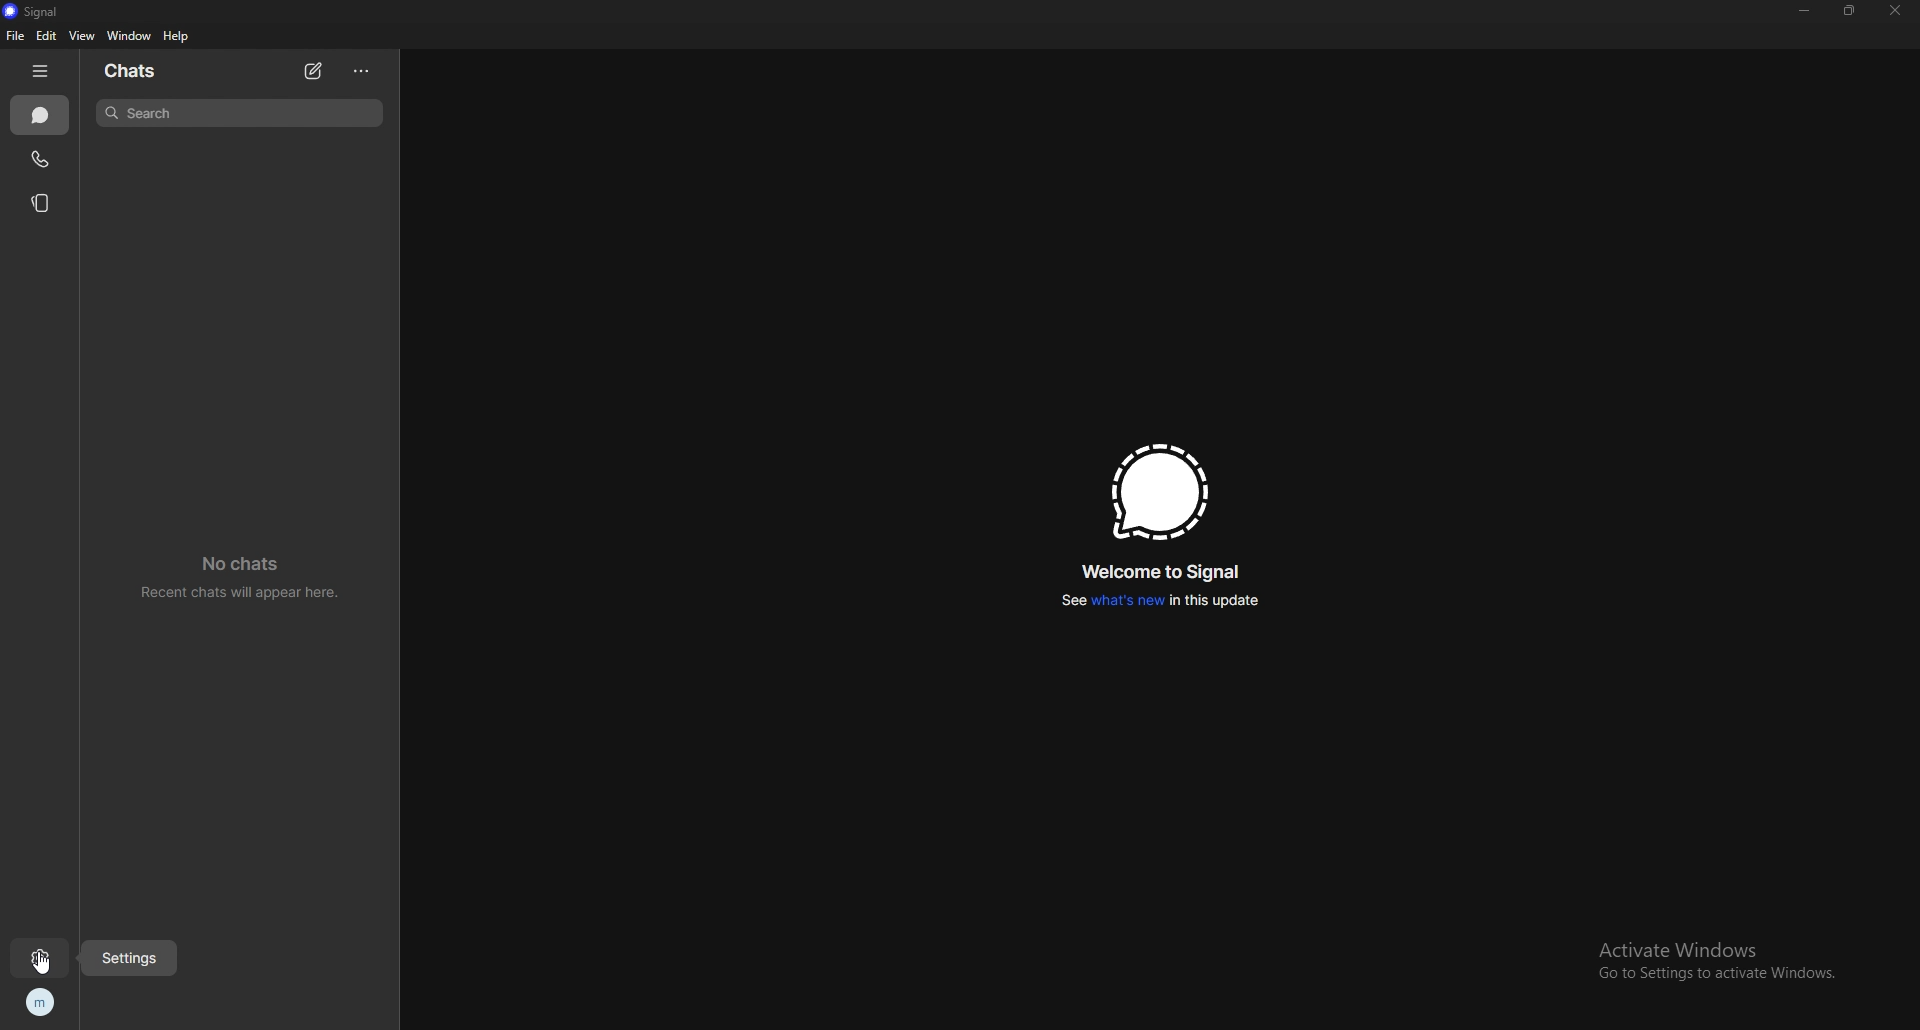  Describe the element at coordinates (40, 1004) in the screenshot. I see `profile` at that location.